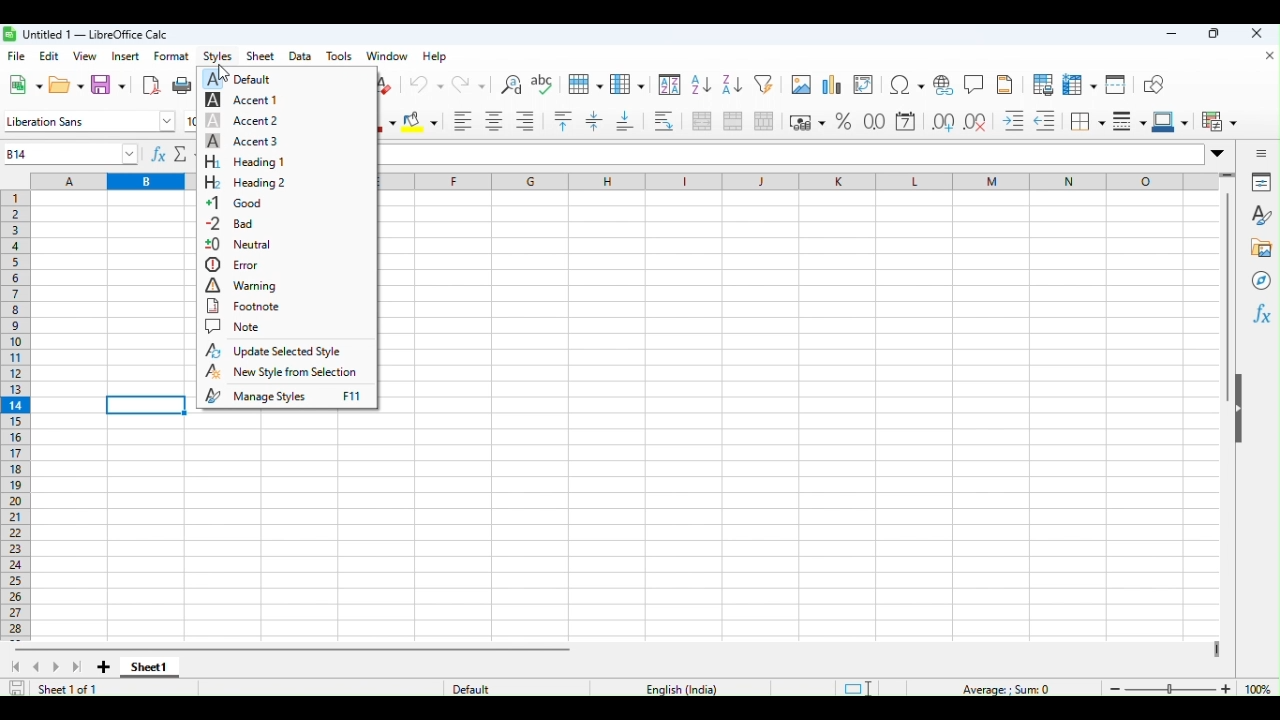  Describe the element at coordinates (61, 86) in the screenshot. I see `Open` at that location.